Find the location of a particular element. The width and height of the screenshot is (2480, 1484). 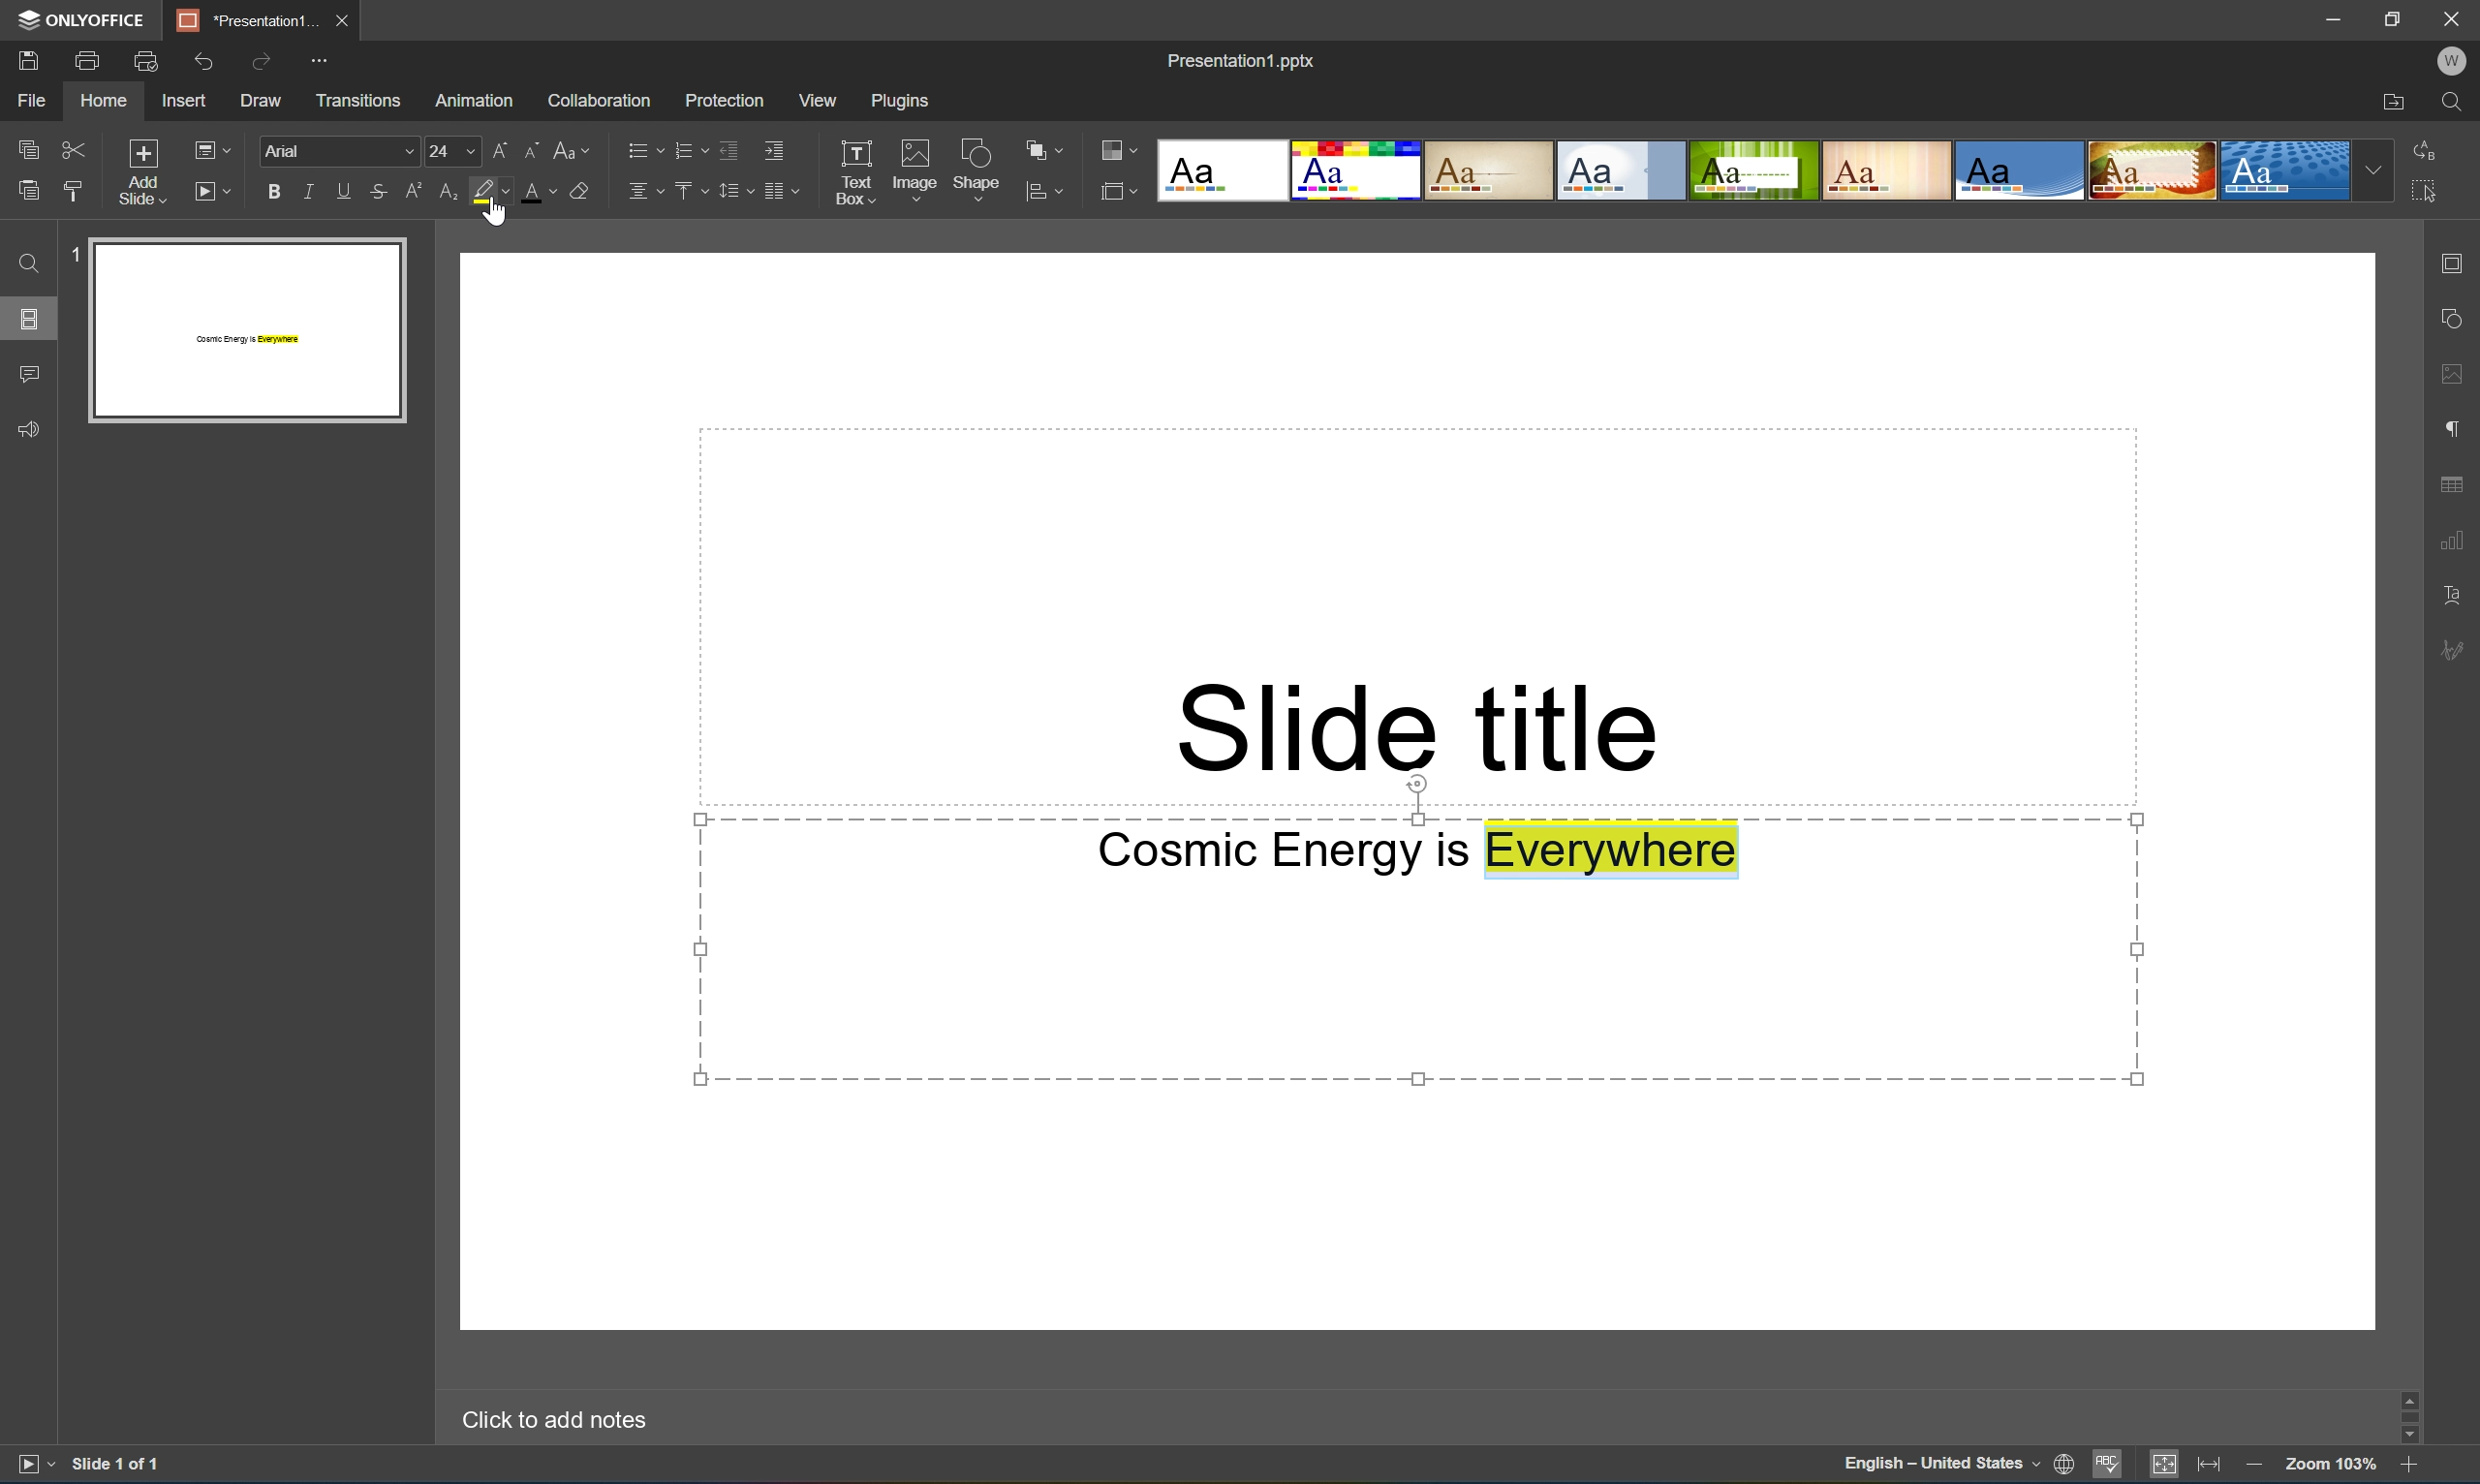

Slide title is located at coordinates (1414, 725).